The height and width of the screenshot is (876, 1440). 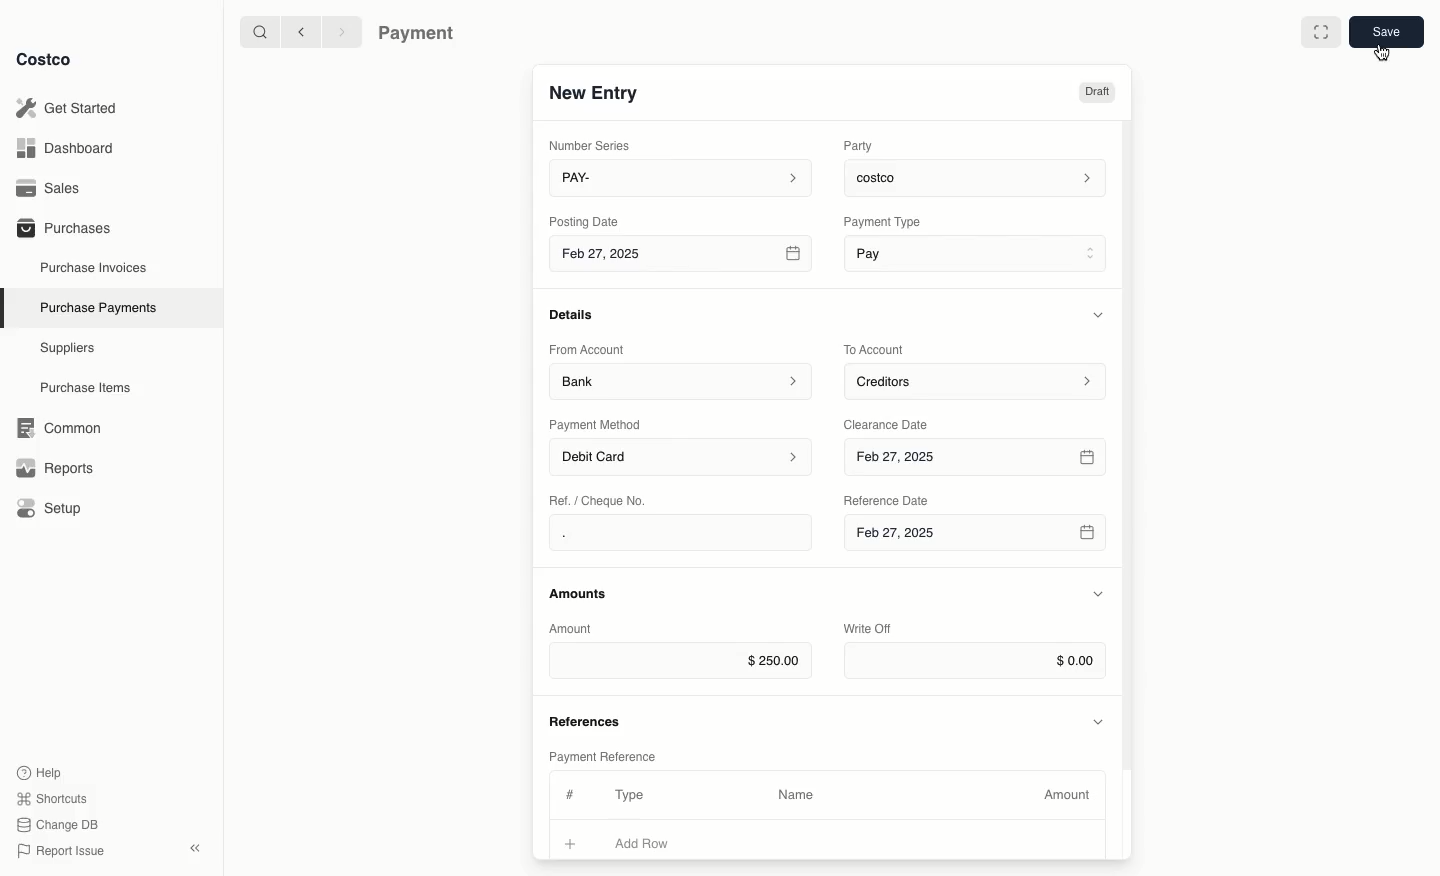 I want to click on Amount, so click(x=1070, y=795).